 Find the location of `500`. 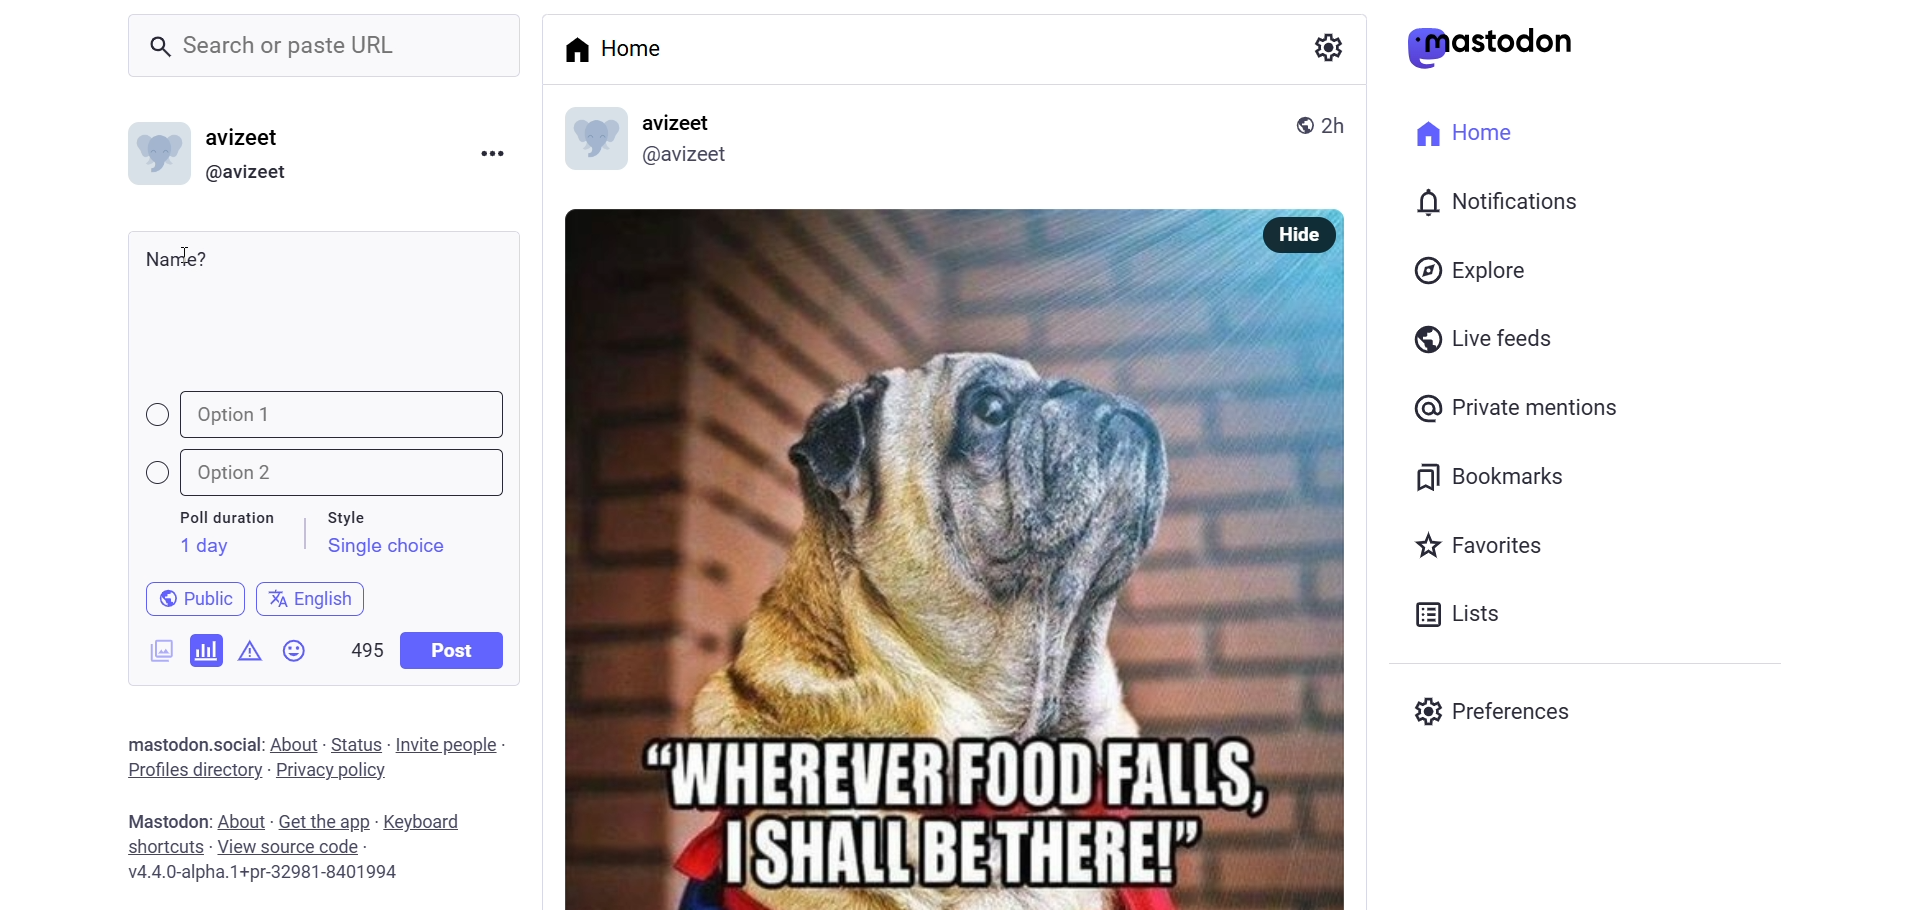

500 is located at coordinates (365, 646).